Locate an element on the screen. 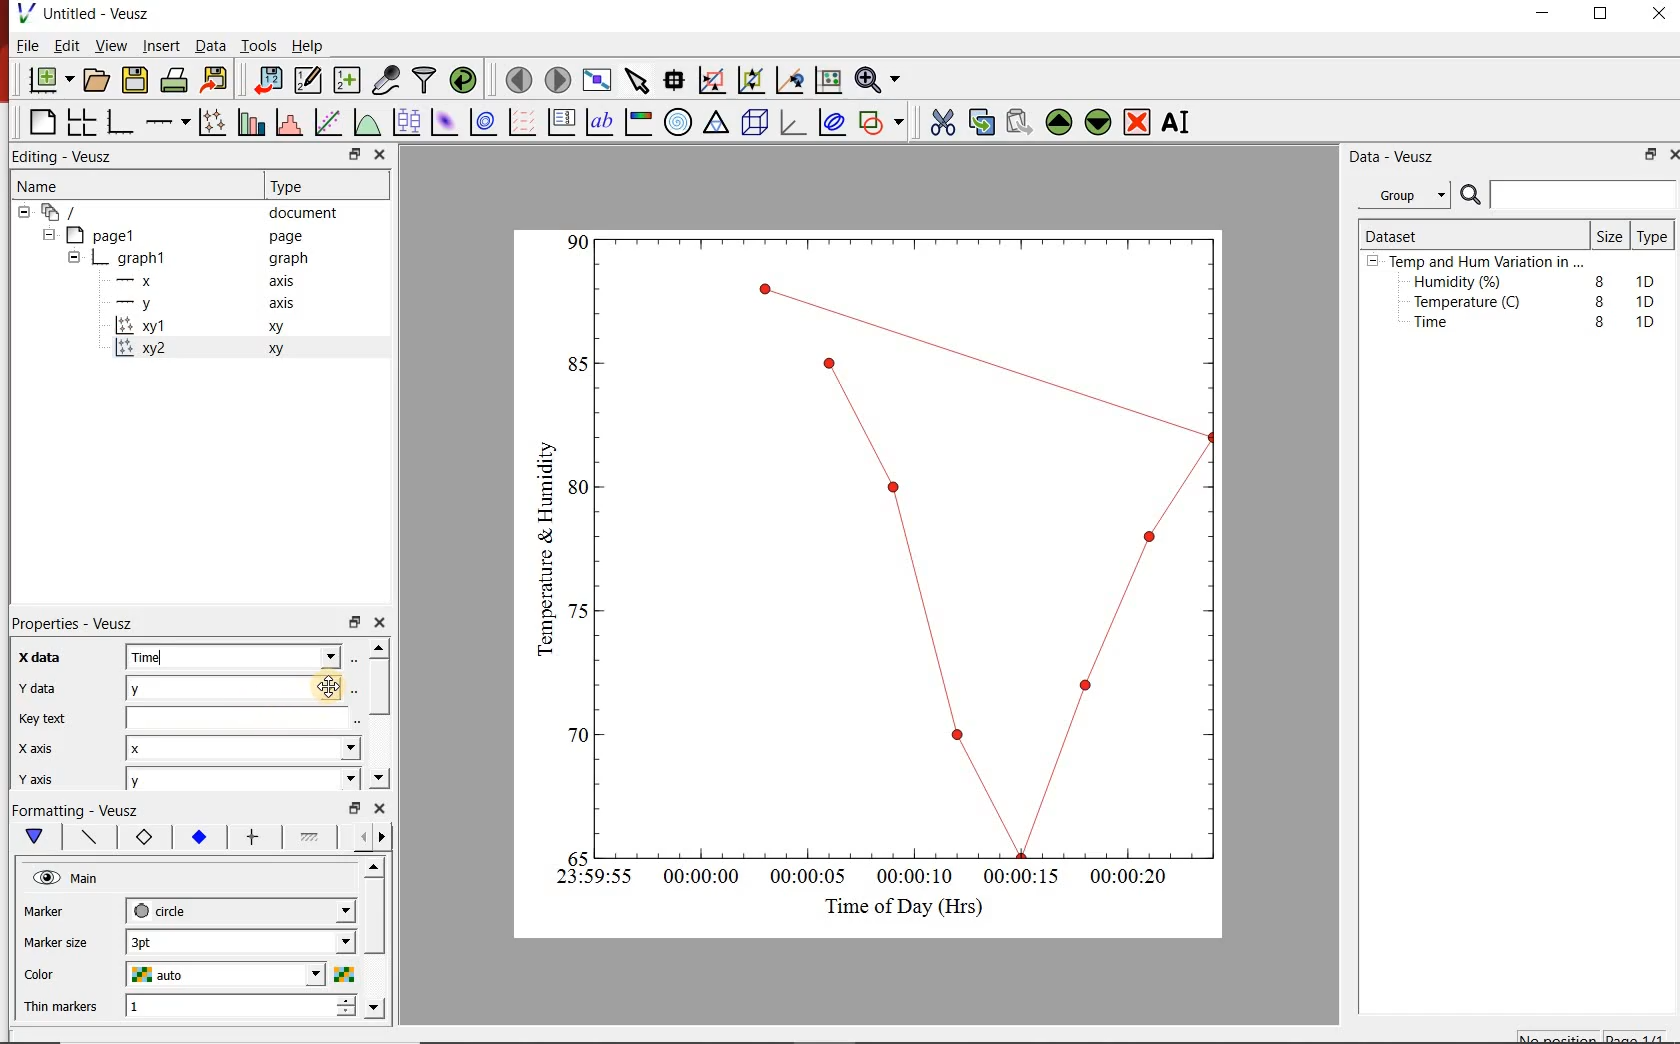 Image resolution: width=1680 pixels, height=1044 pixels. view plot full screen is located at coordinates (598, 81).